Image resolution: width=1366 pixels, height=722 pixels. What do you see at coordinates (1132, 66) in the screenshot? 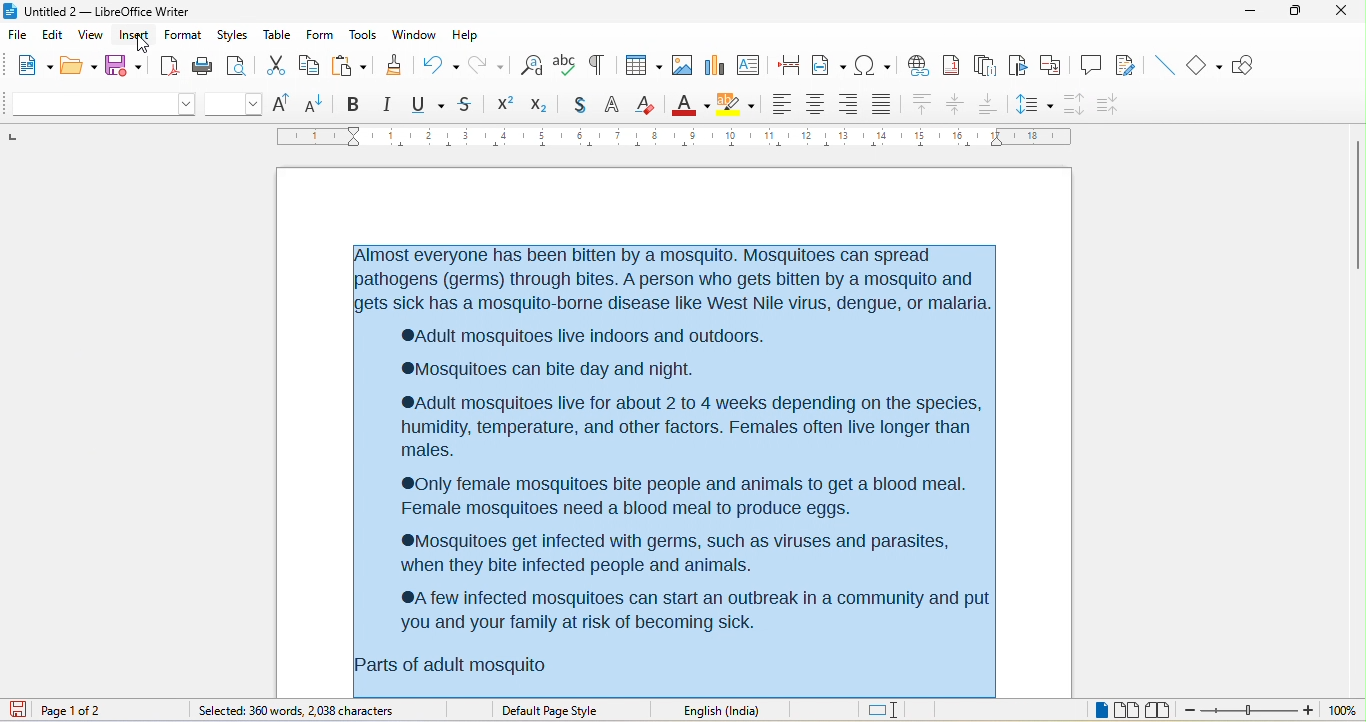
I see `show track` at bounding box center [1132, 66].